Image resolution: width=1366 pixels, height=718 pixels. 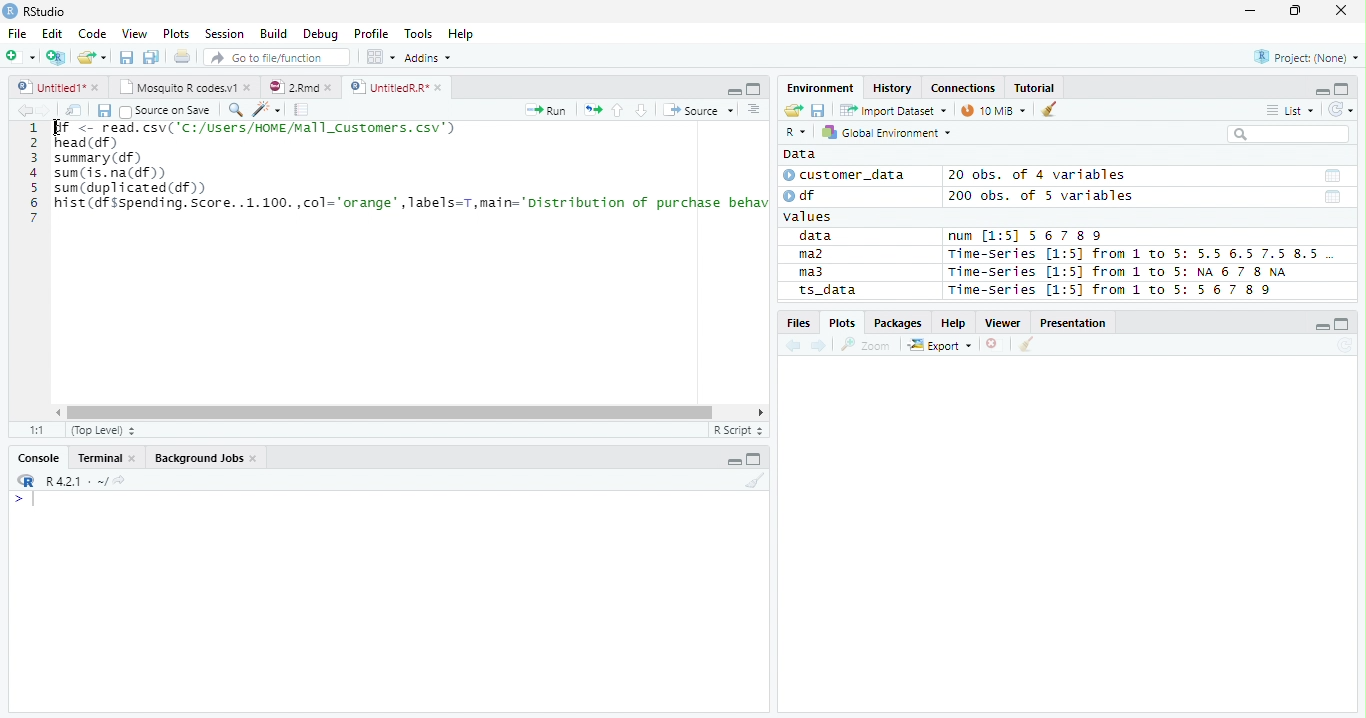 I want to click on Close, so click(x=1340, y=11).